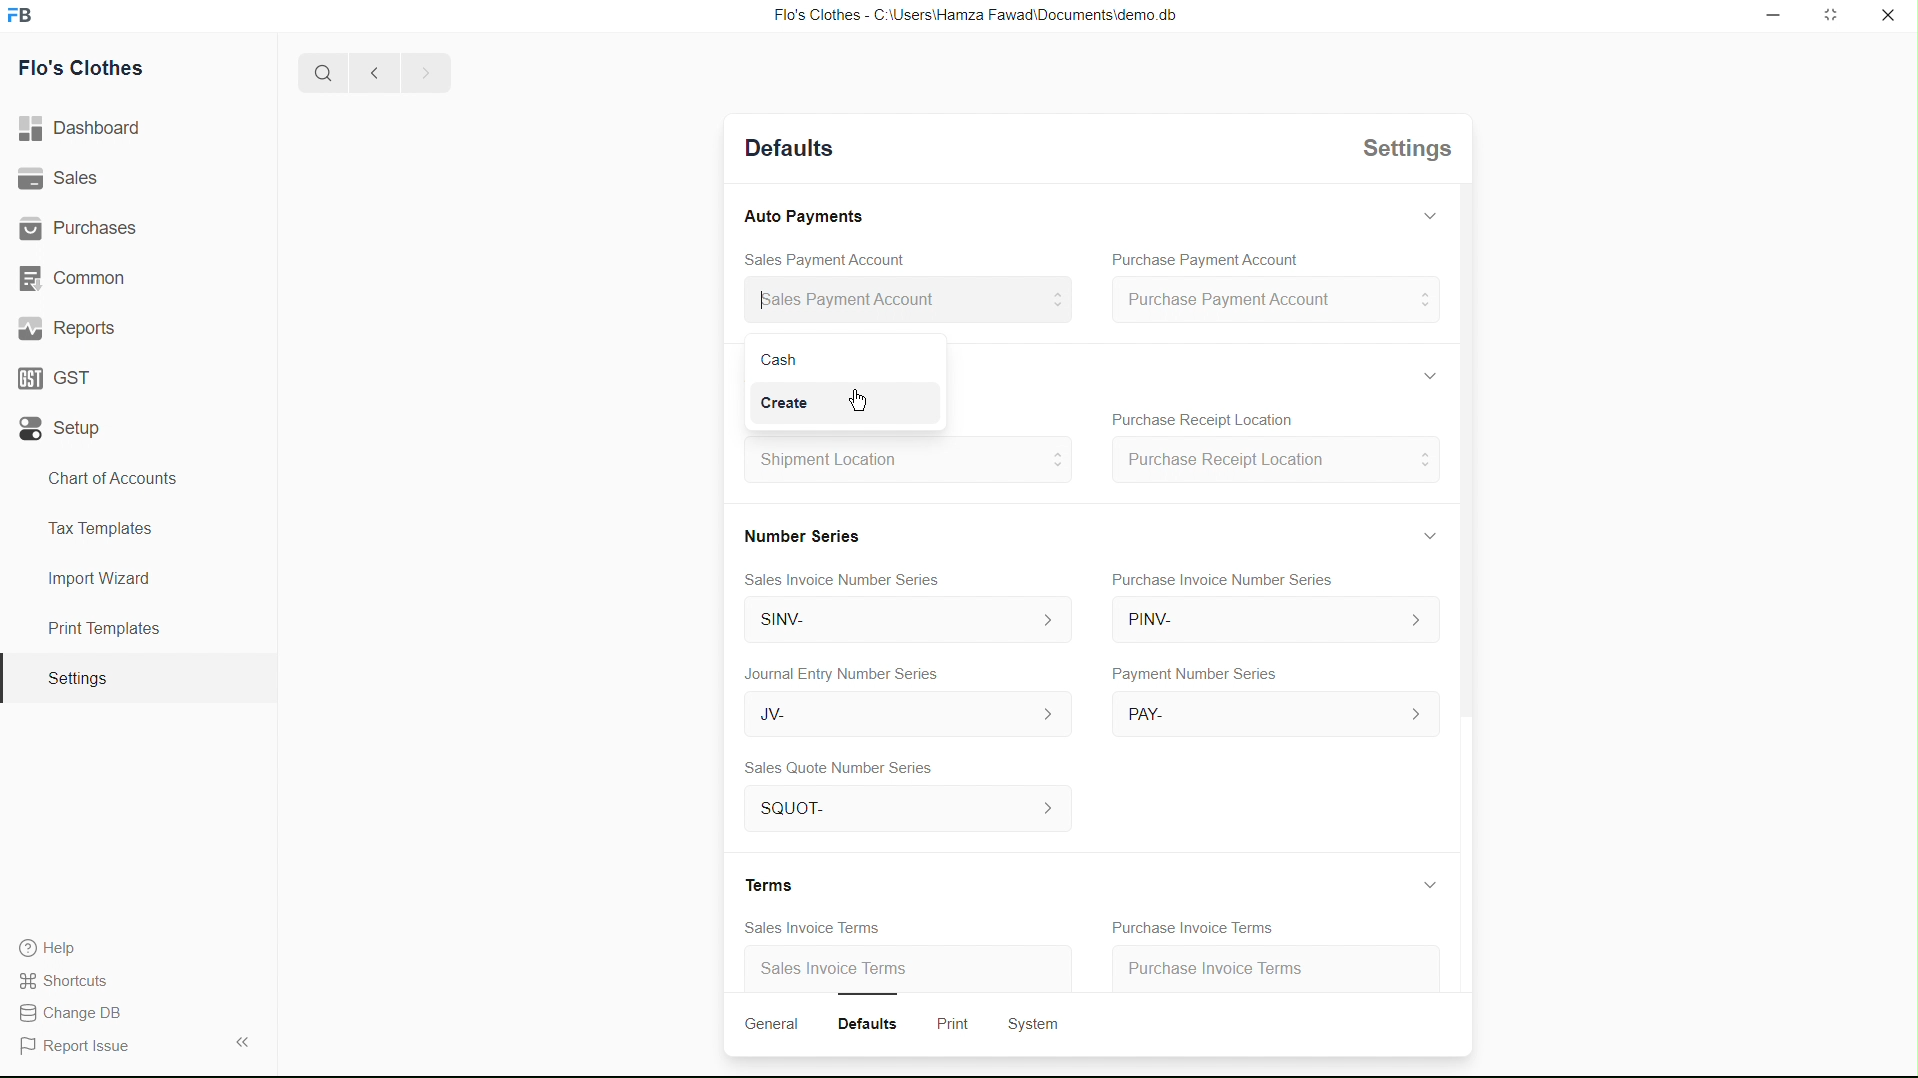 The height and width of the screenshot is (1078, 1918). What do you see at coordinates (902, 467) in the screenshot?
I see `Shipment Location` at bounding box center [902, 467].